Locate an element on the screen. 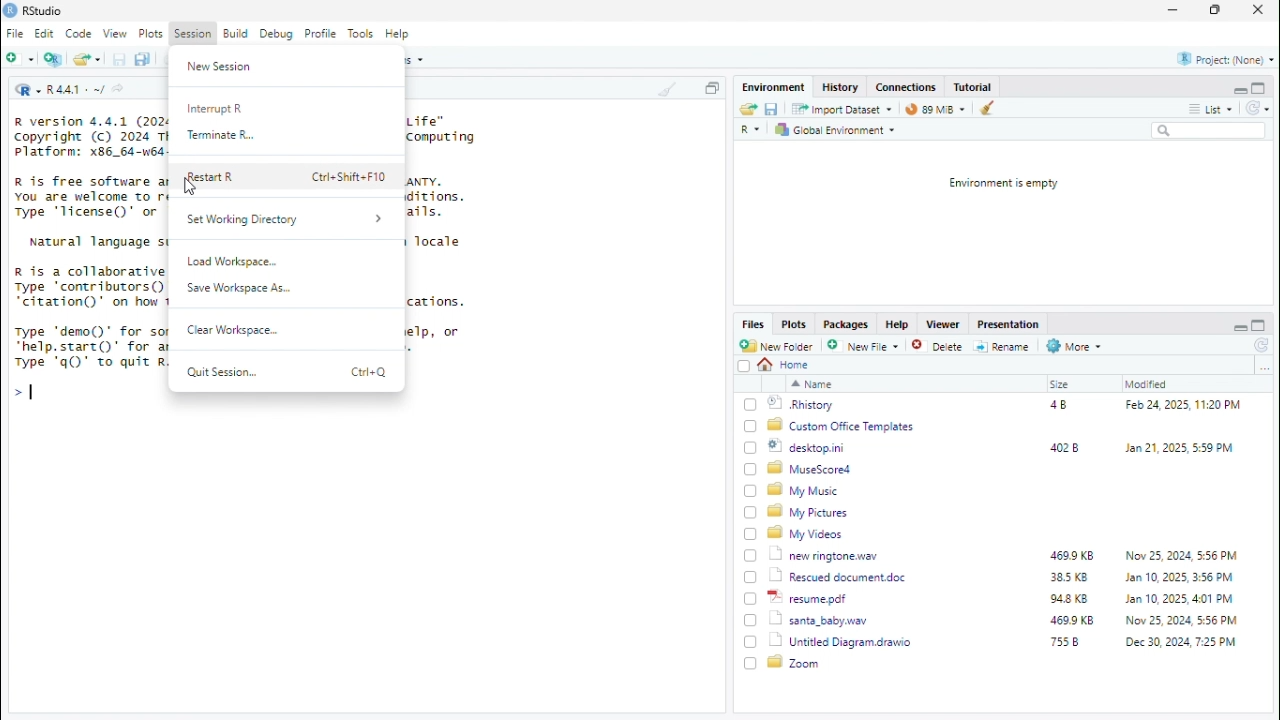  typing indicator is located at coordinates (32, 392).